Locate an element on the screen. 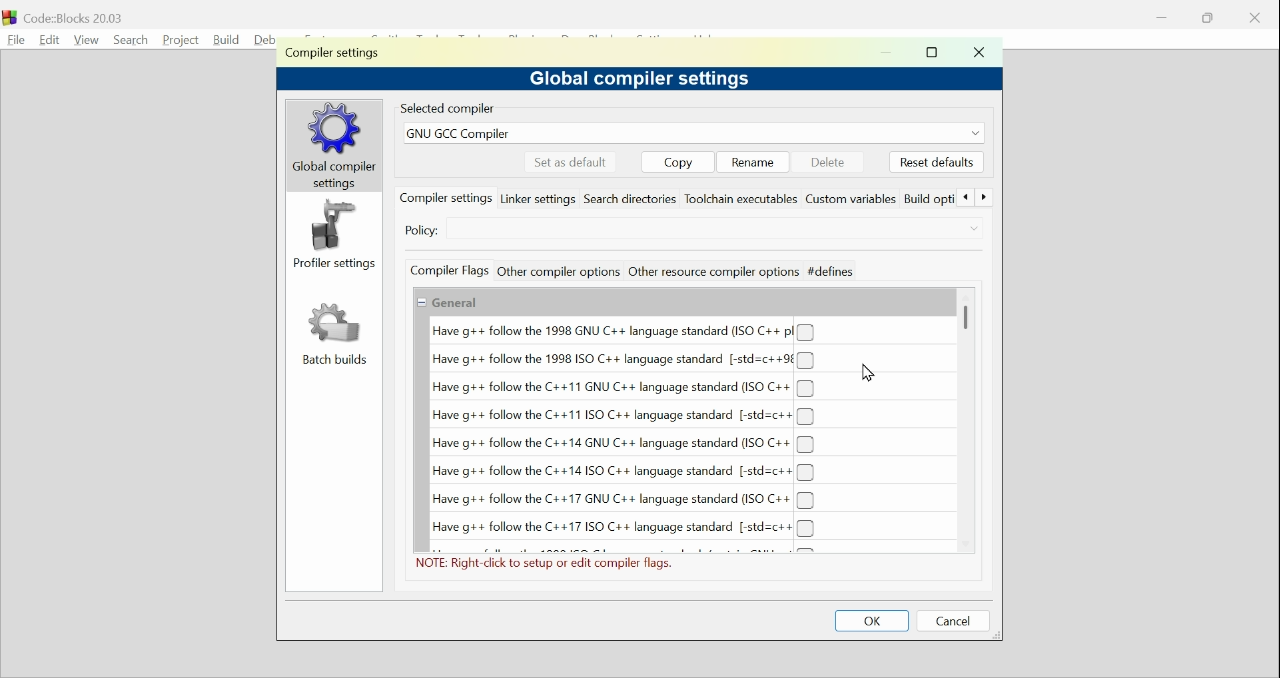 The image size is (1280, 678). GNUGCC compiler is located at coordinates (692, 133).